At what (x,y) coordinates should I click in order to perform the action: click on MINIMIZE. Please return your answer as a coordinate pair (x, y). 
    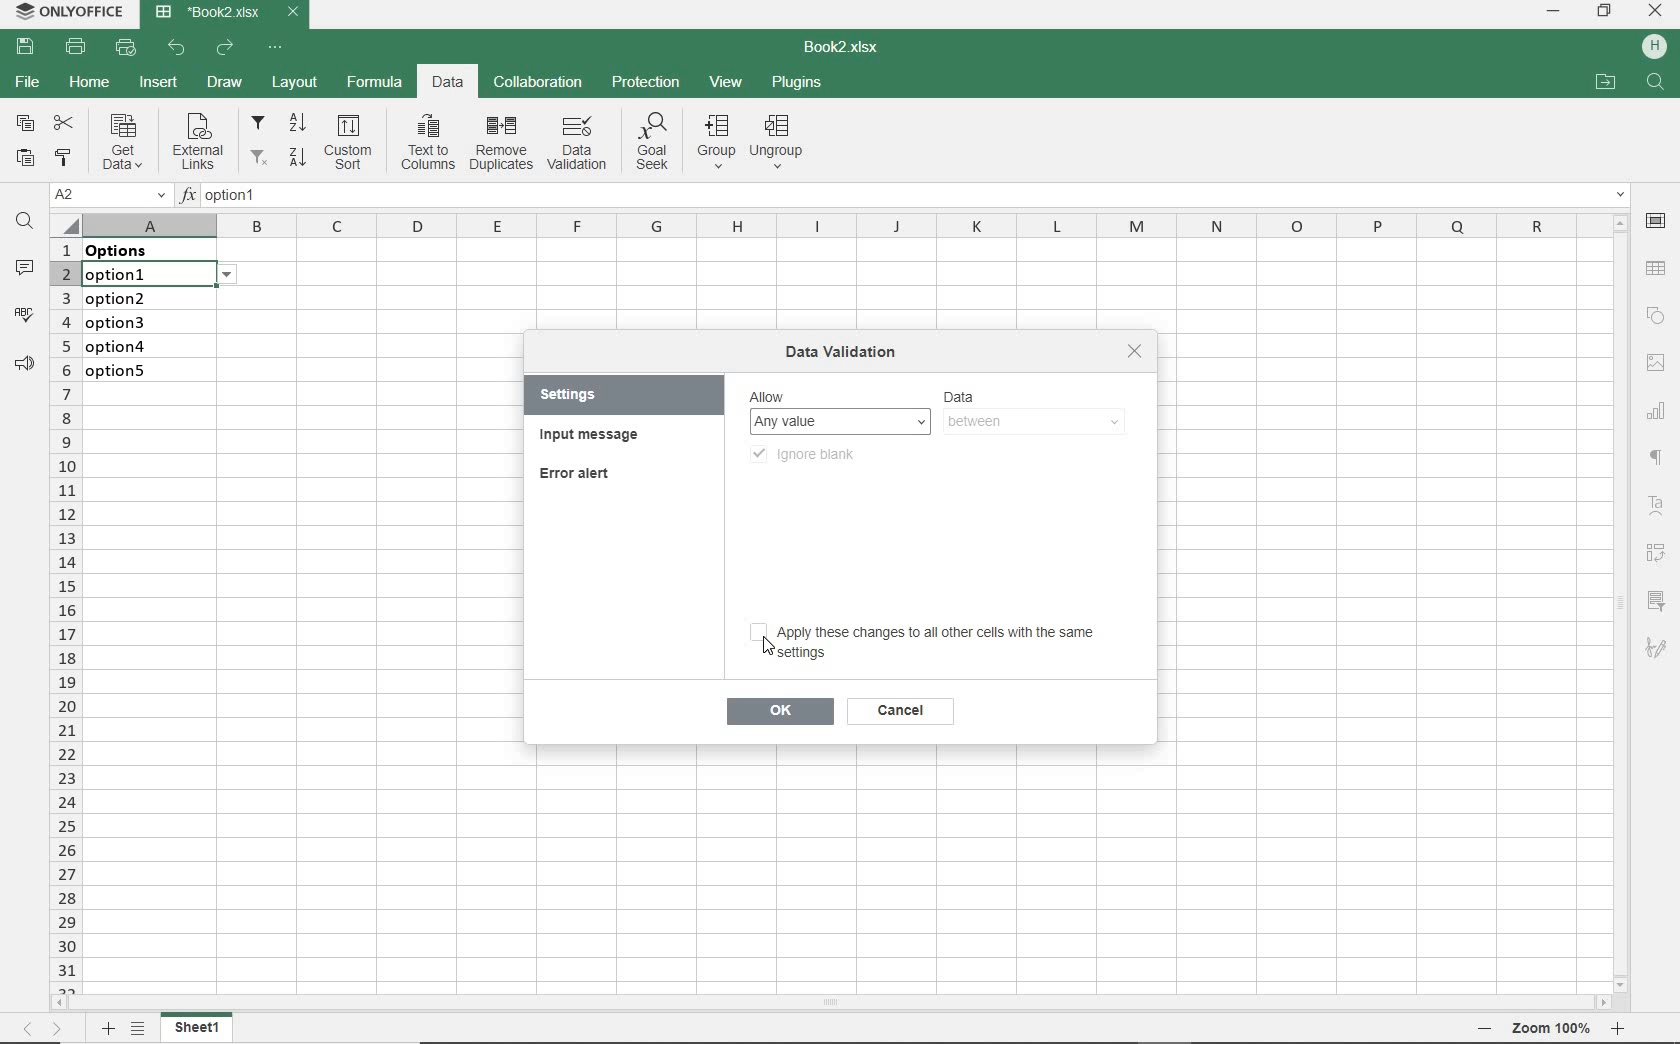
    Looking at the image, I should click on (1553, 11).